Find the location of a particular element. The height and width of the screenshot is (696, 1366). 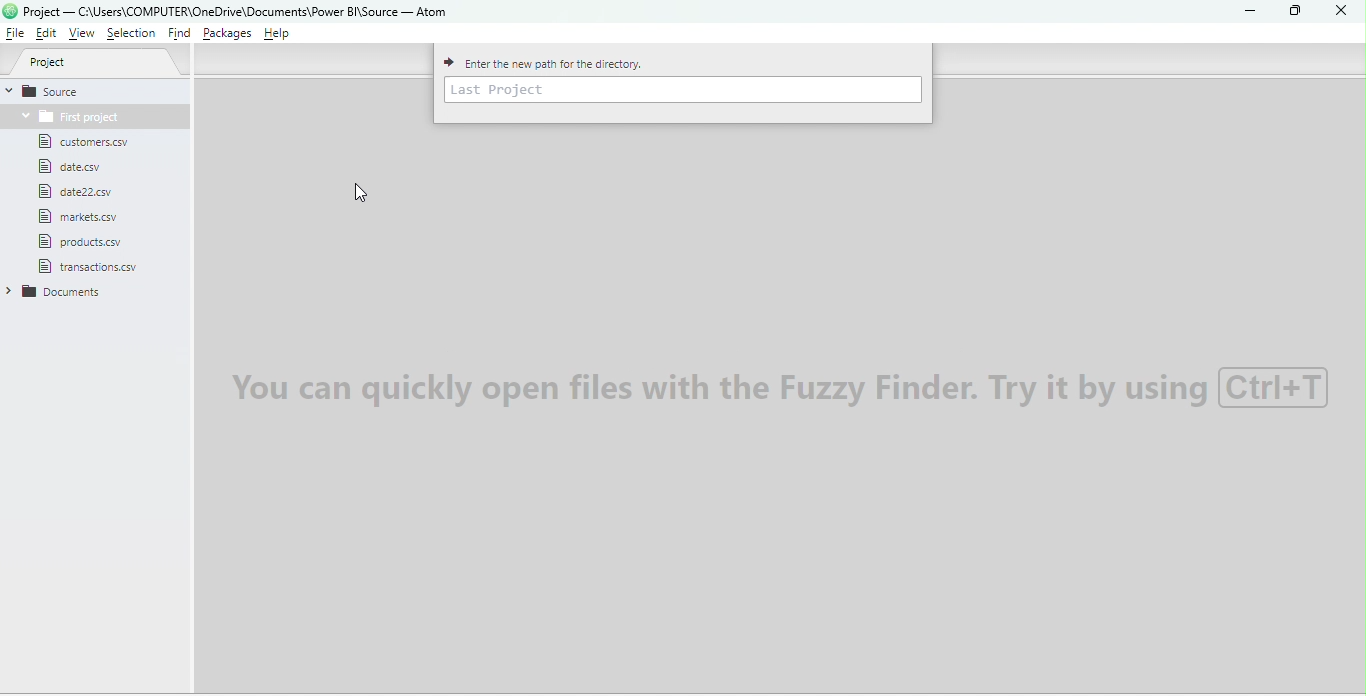

Enter the new path for the directory is located at coordinates (572, 61).